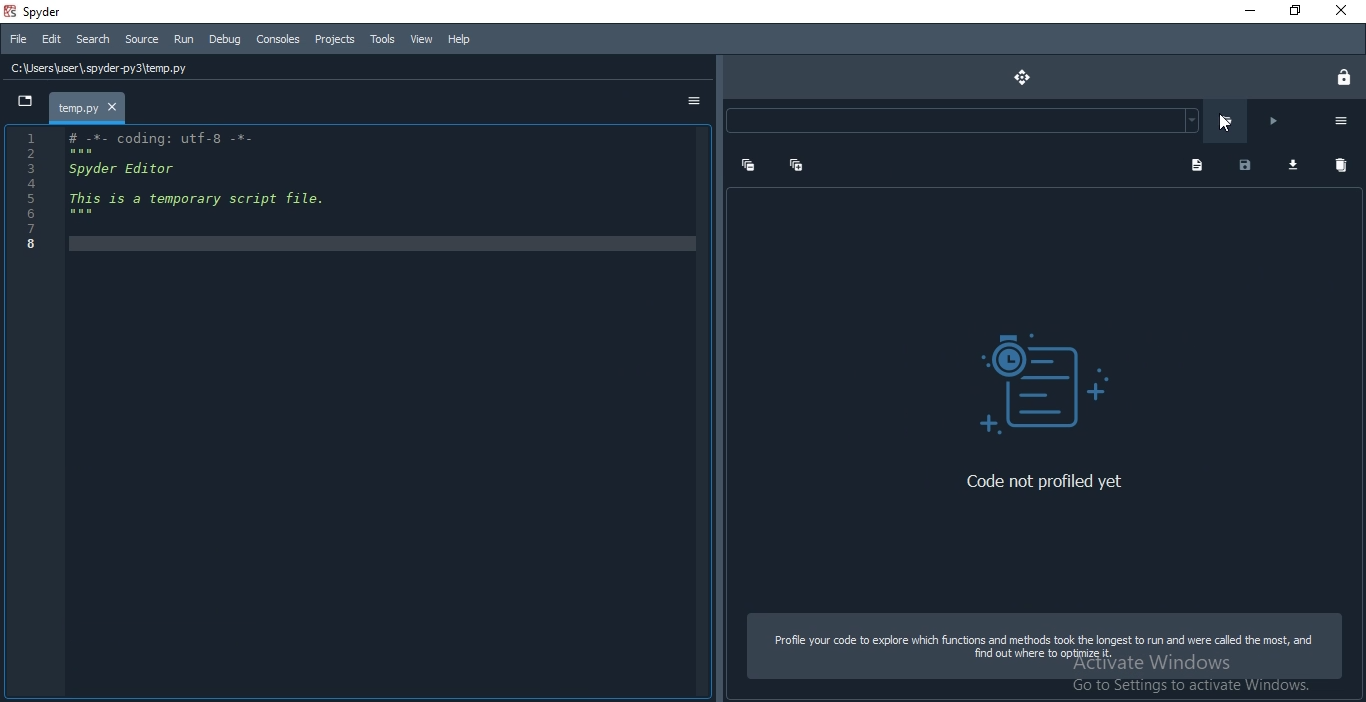 Image resolution: width=1366 pixels, height=702 pixels. I want to click on View, so click(419, 37).